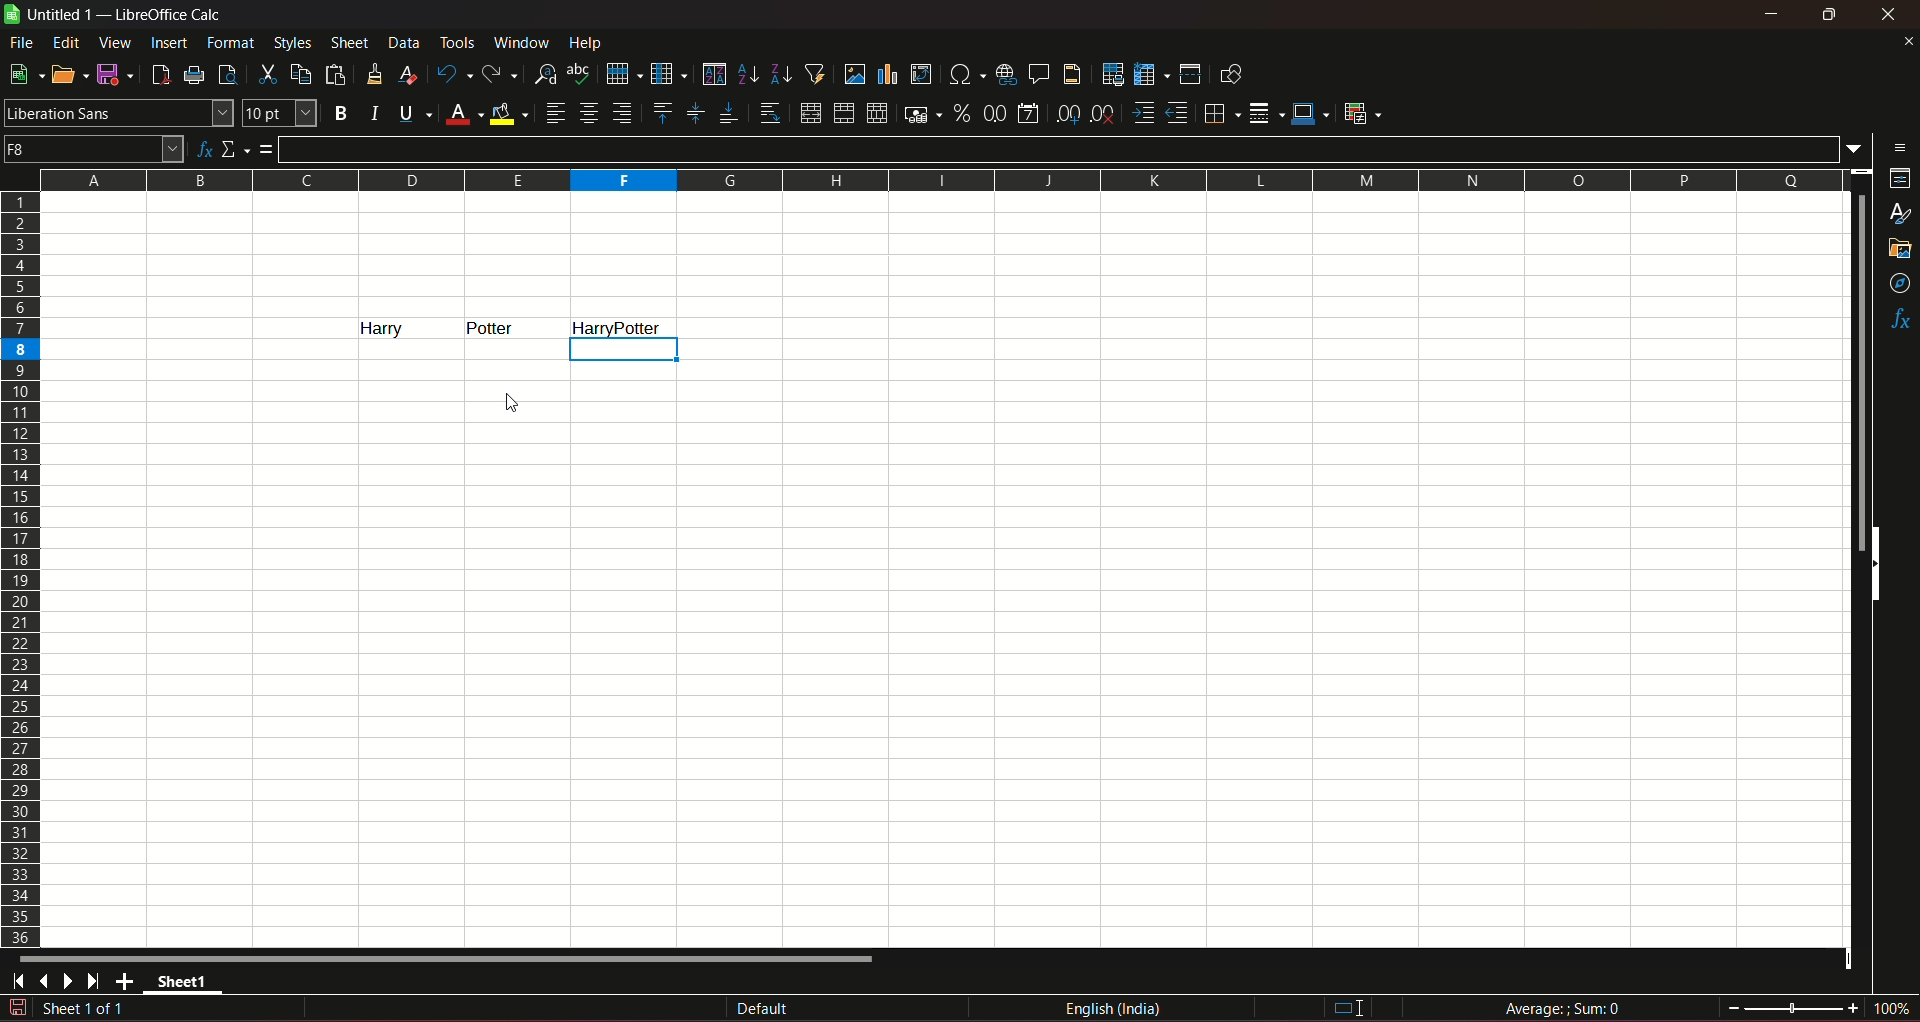 This screenshot has width=1920, height=1022. Describe the element at coordinates (1117, 1009) in the screenshot. I see `language` at that location.